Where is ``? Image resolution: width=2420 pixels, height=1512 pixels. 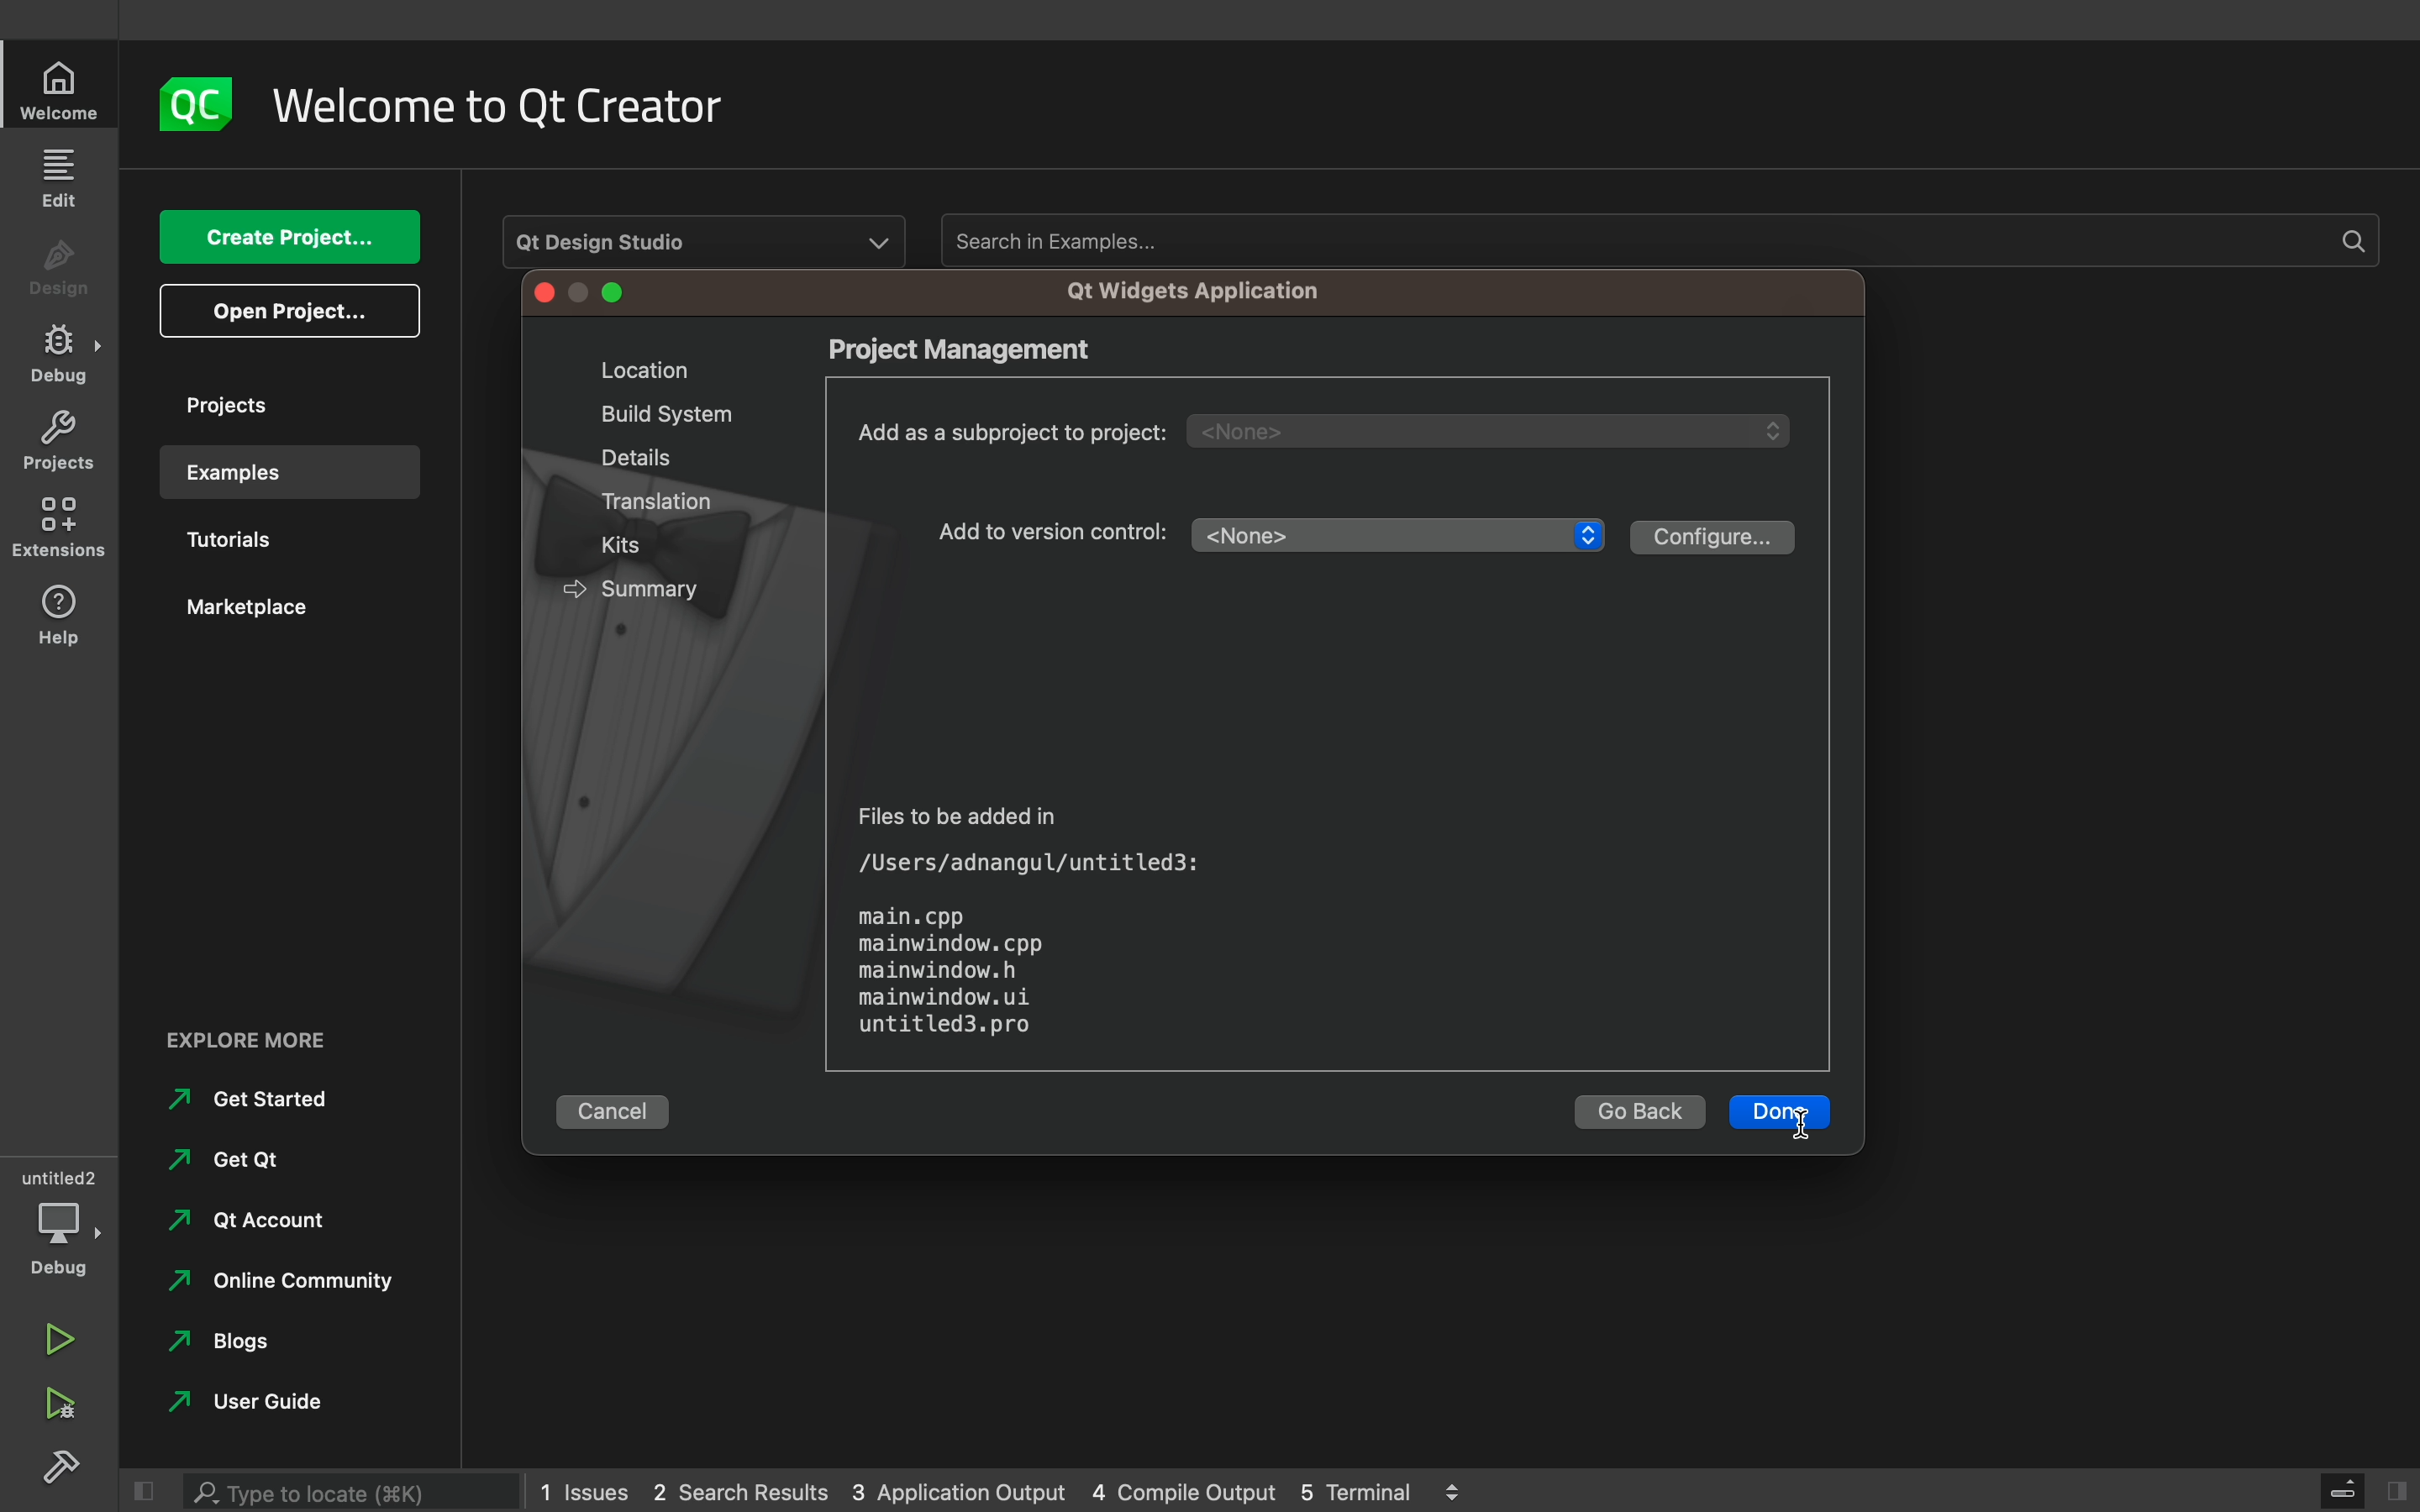
 is located at coordinates (2367, 1490).